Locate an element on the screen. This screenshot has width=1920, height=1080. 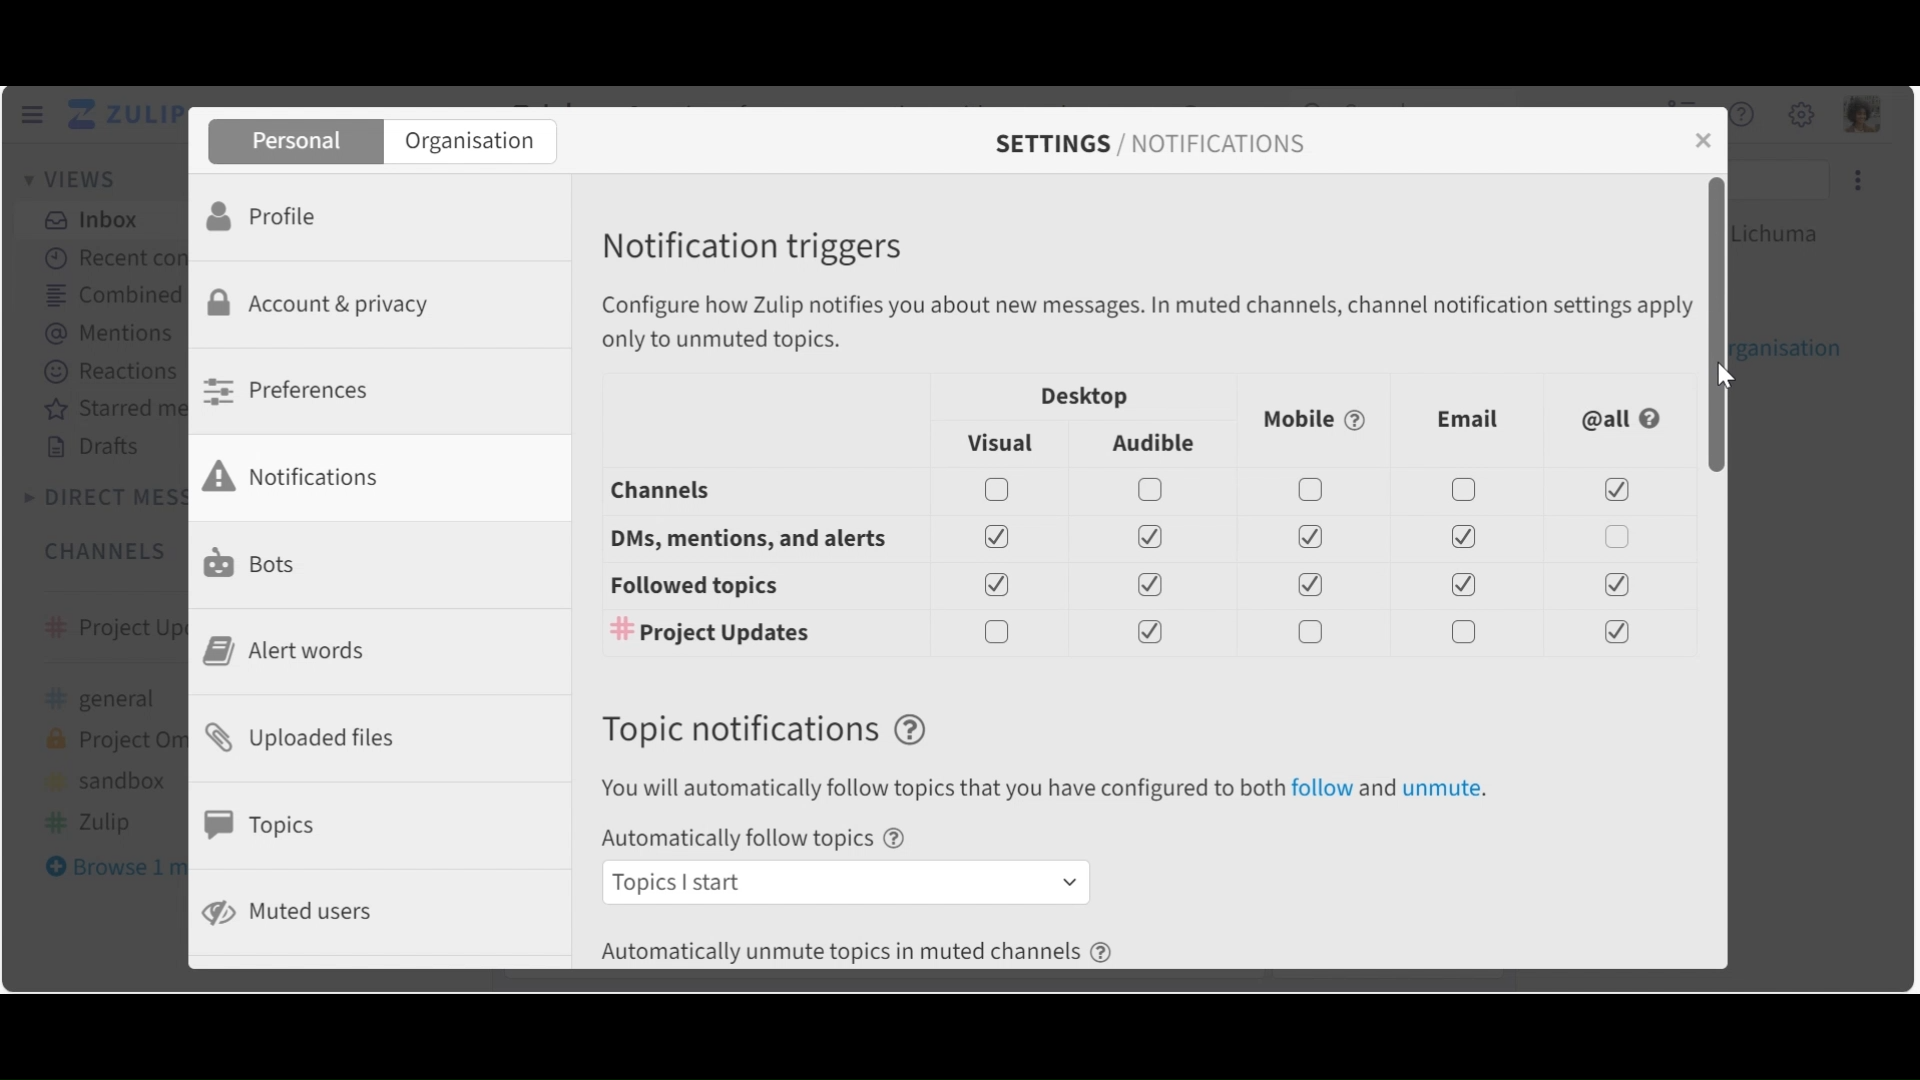
Automatically unmute topics in muted channels is located at coordinates (866, 953).